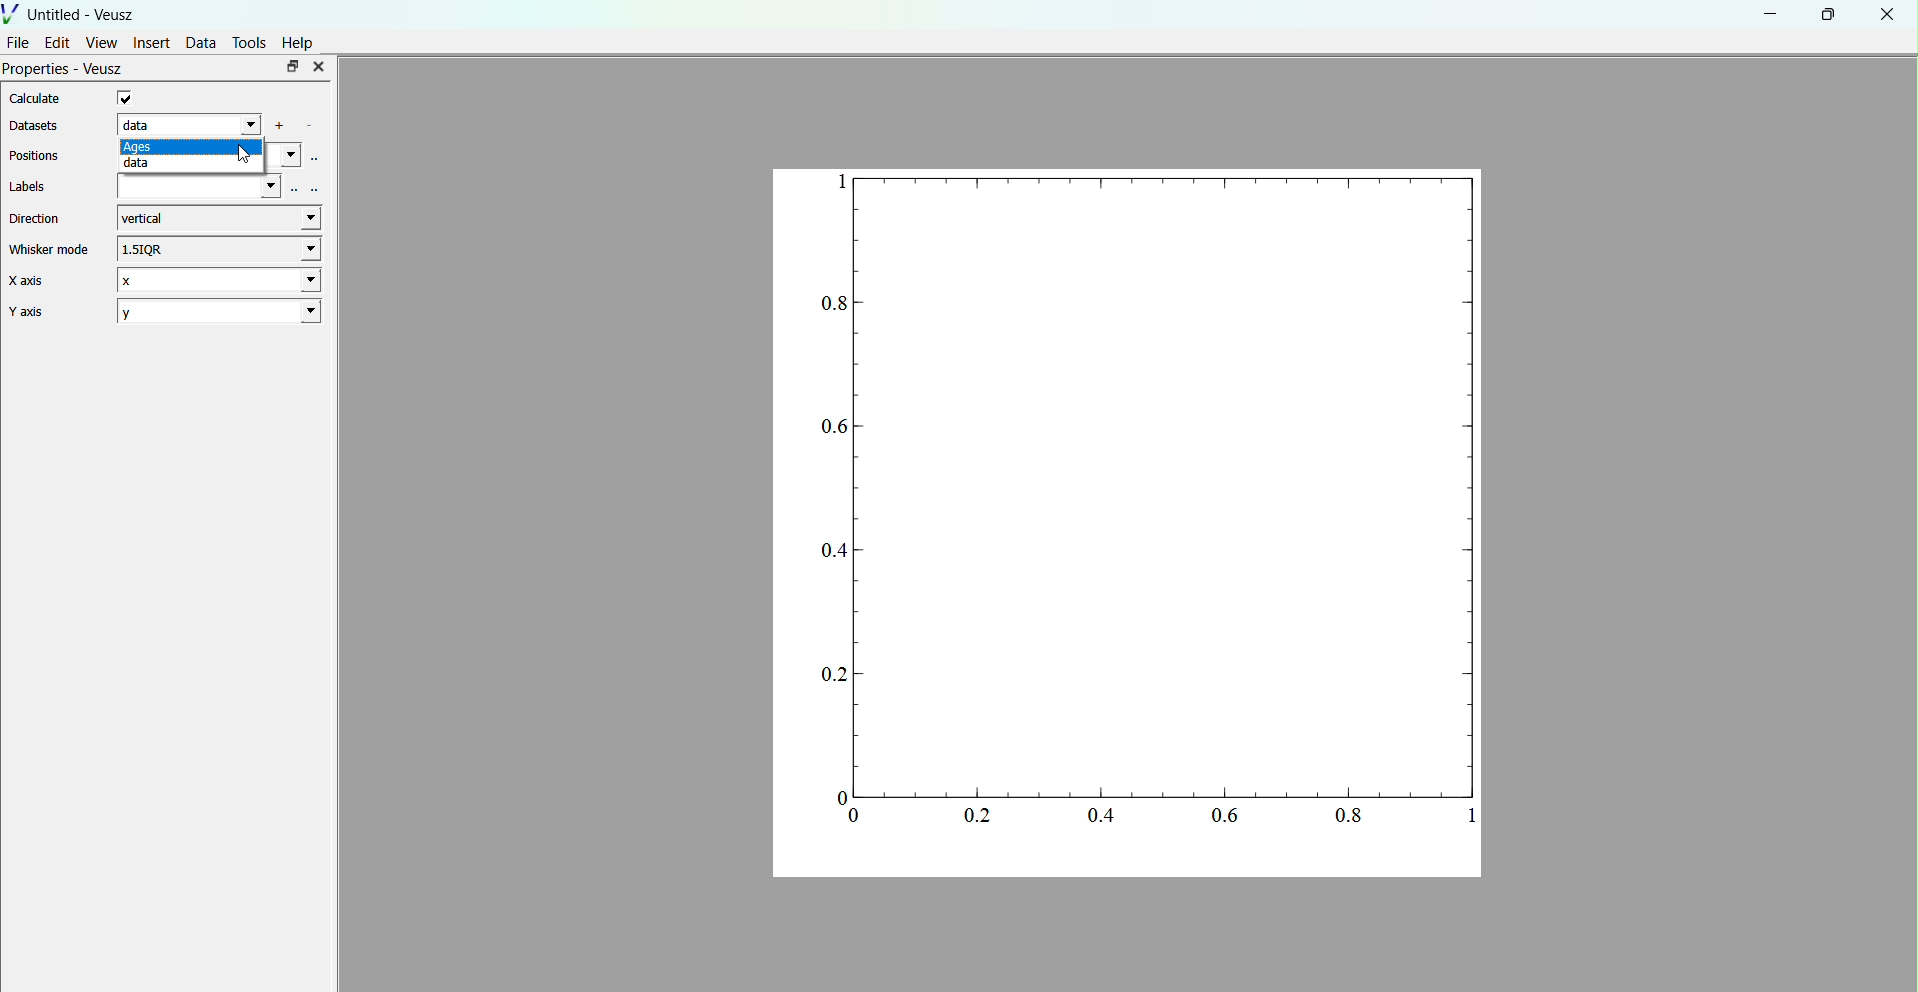  I want to click on Help, so click(299, 43).